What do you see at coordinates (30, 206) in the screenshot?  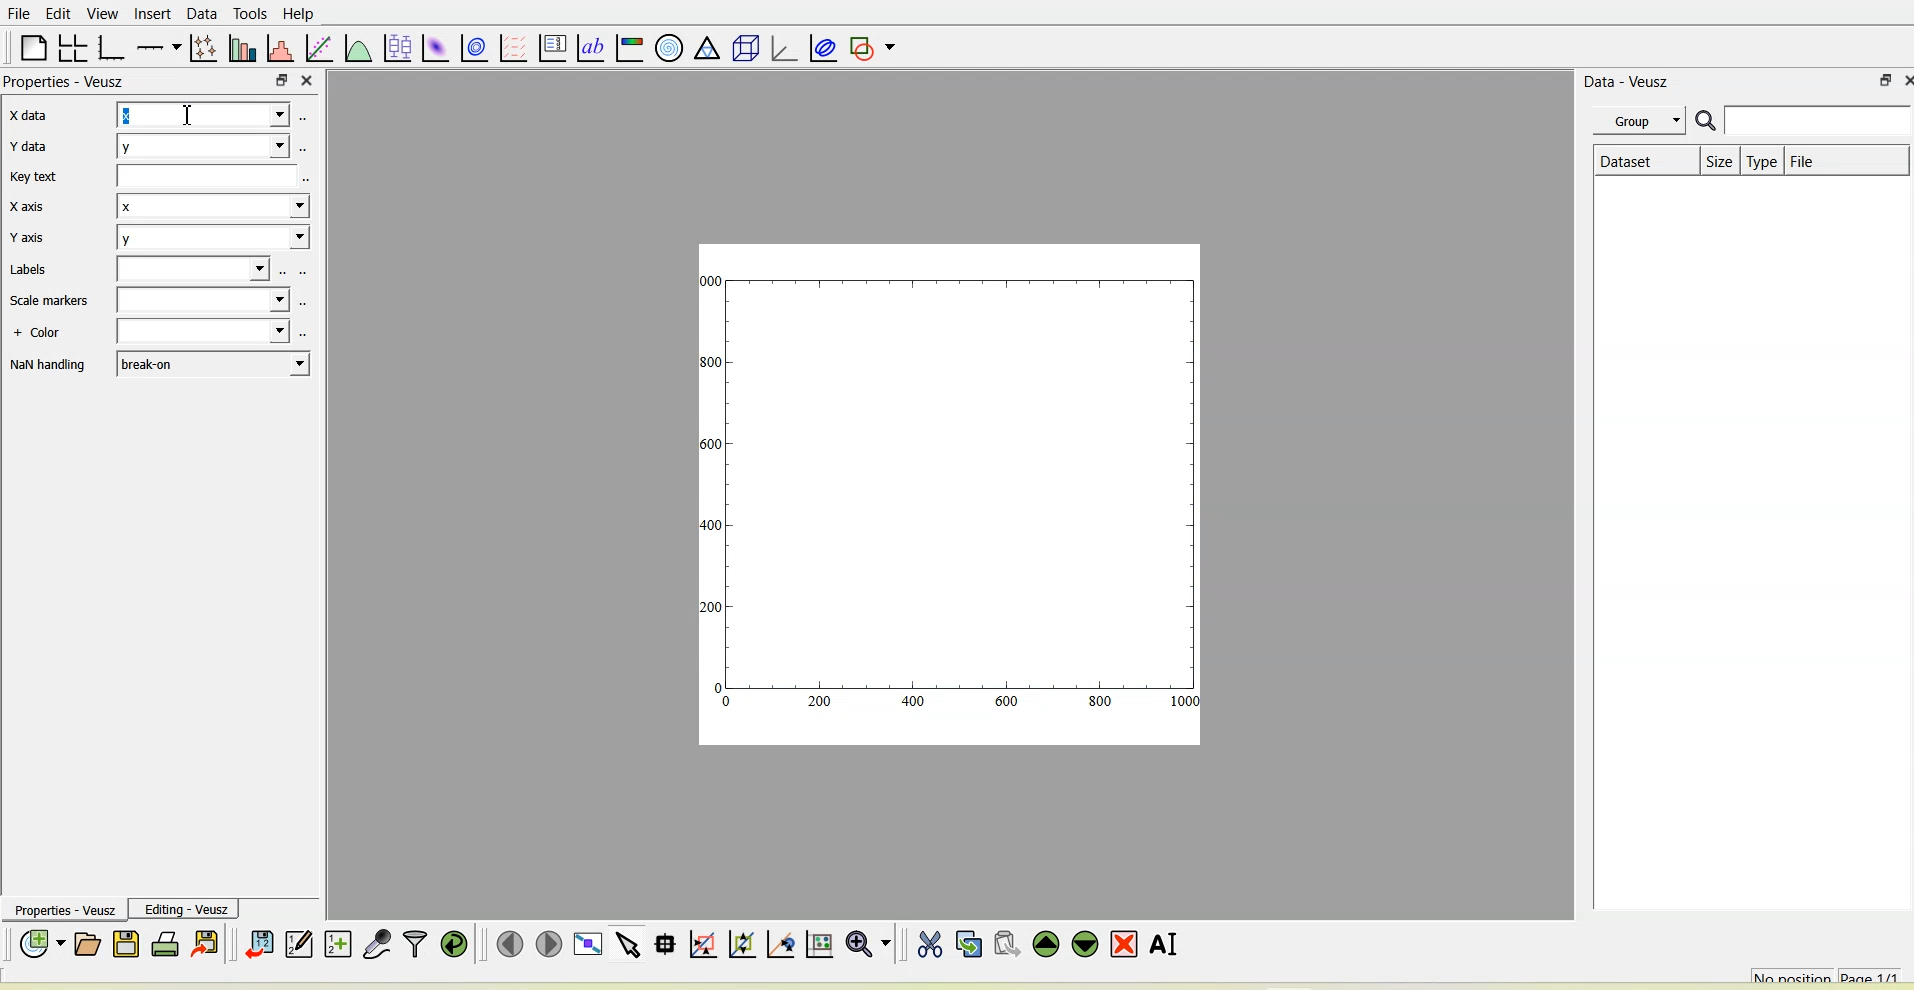 I see `X axis` at bounding box center [30, 206].